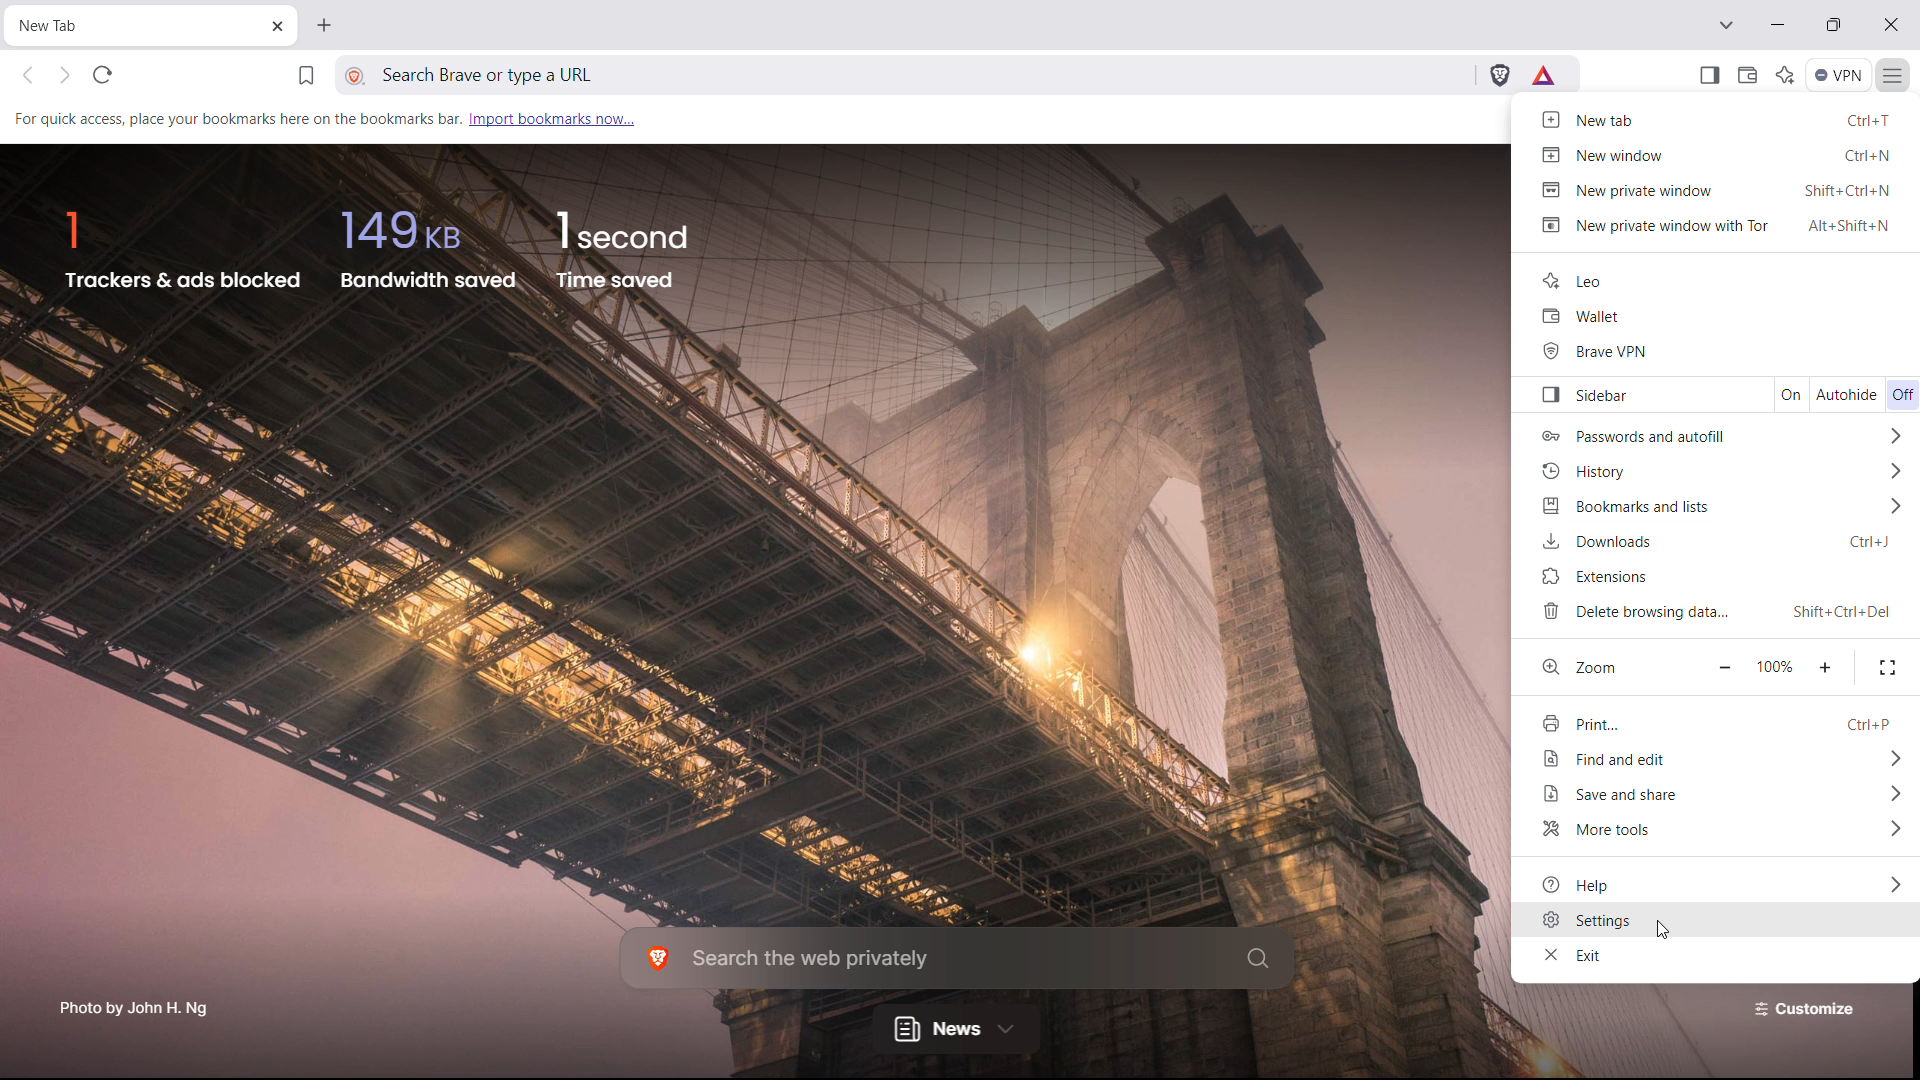 Image resolution: width=1920 pixels, height=1080 pixels. I want to click on view site information, so click(353, 75).